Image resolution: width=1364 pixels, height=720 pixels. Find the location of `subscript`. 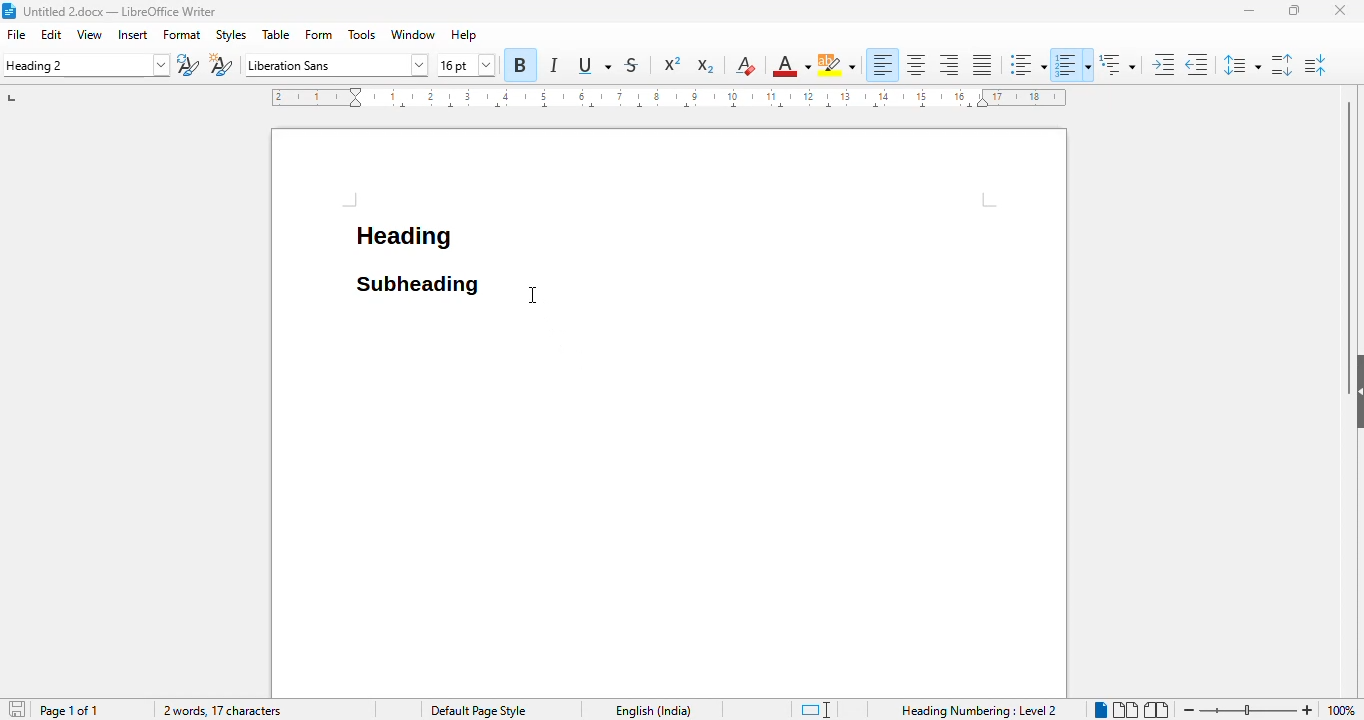

subscript is located at coordinates (707, 67).